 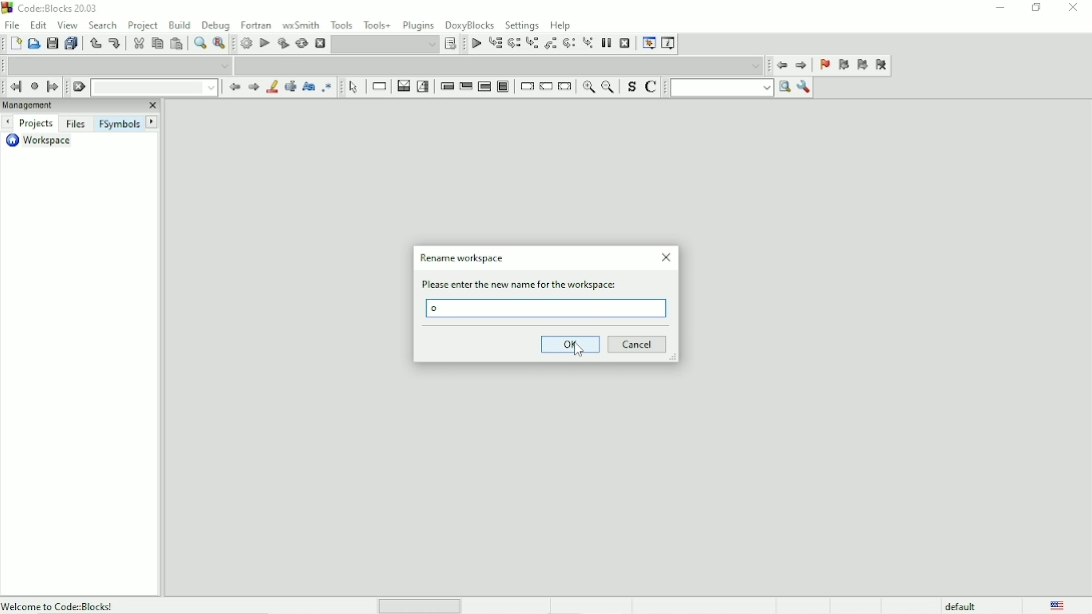 What do you see at coordinates (216, 24) in the screenshot?
I see `Debug` at bounding box center [216, 24].